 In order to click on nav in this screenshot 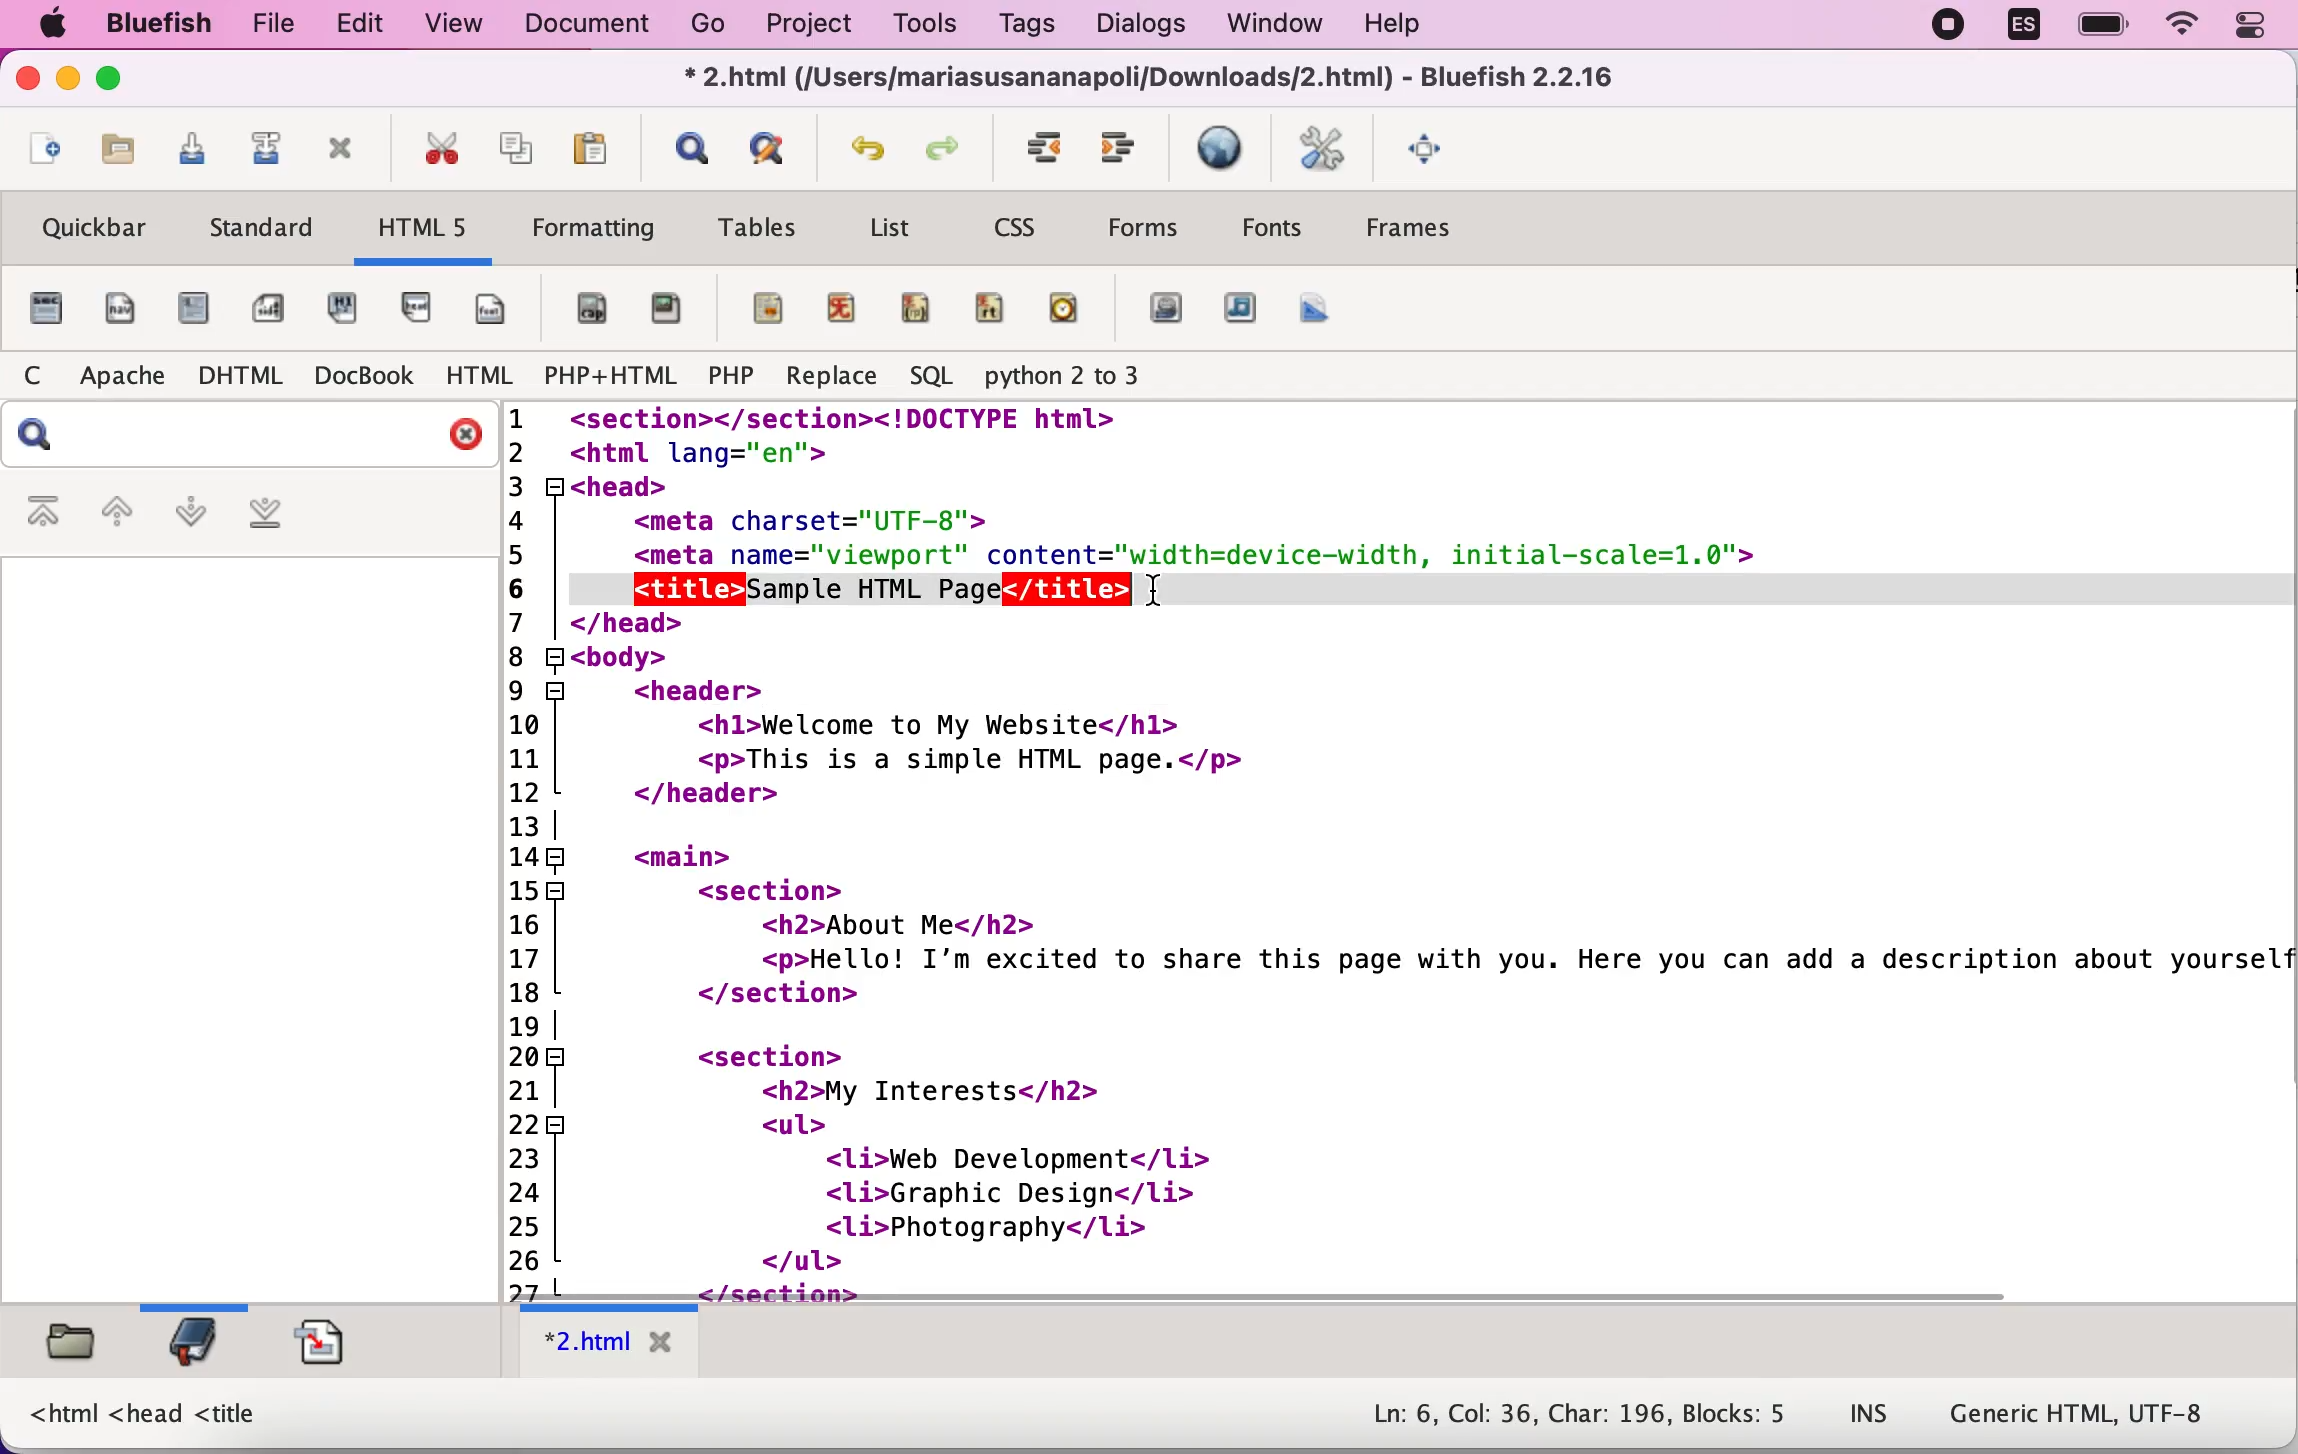, I will do `click(125, 309)`.